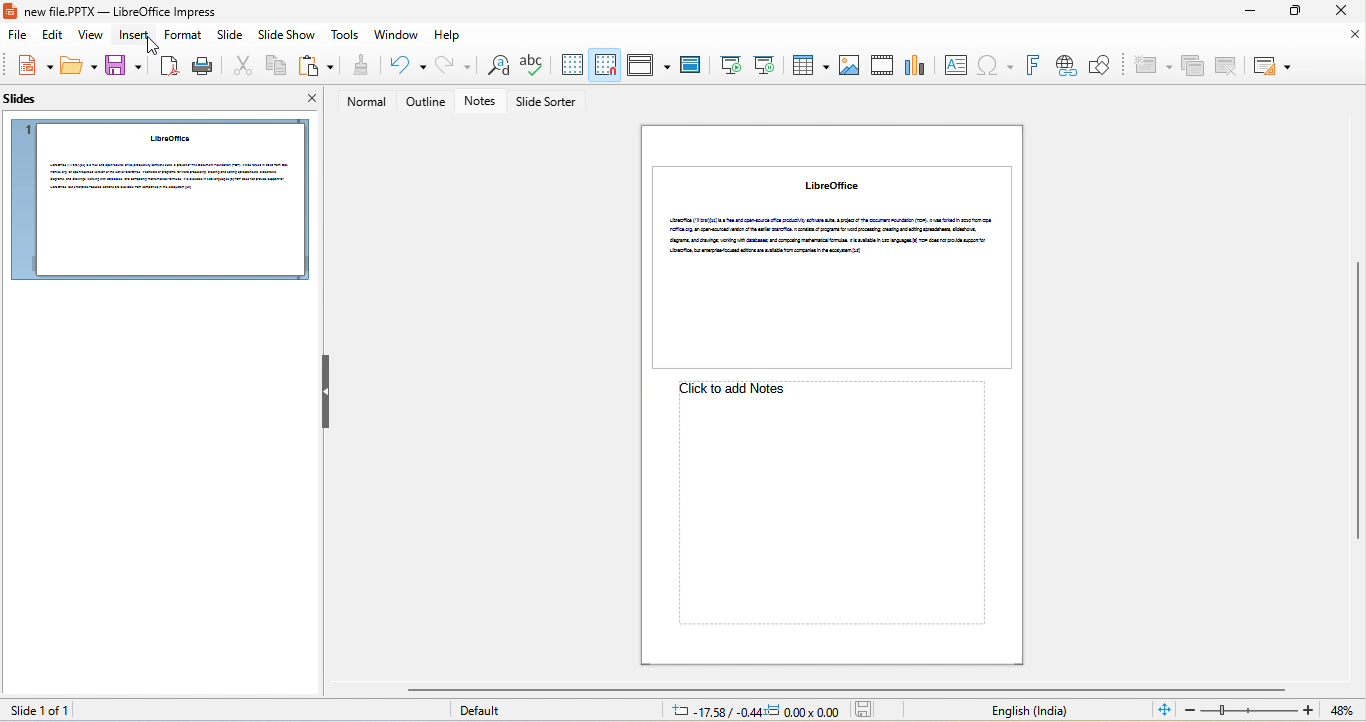  What do you see at coordinates (869, 710) in the screenshot?
I see `the document has not been modified since the last save` at bounding box center [869, 710].